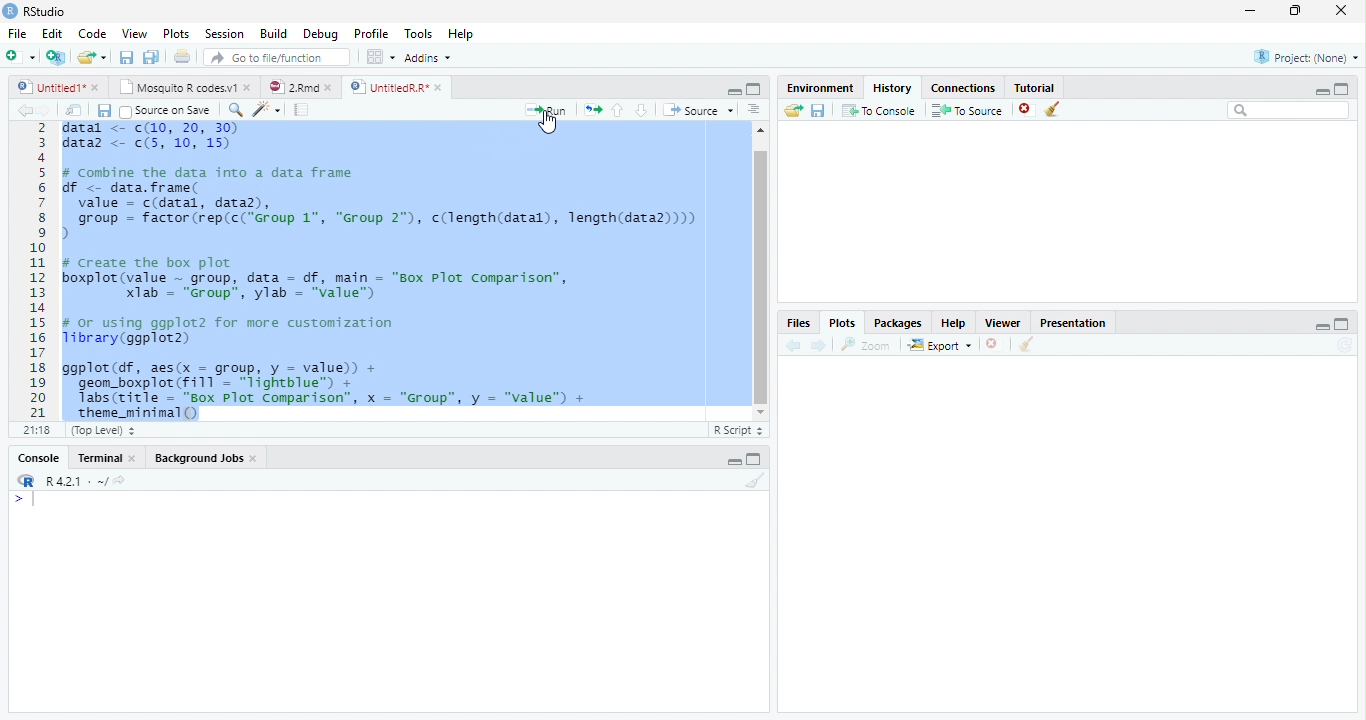 Image resolution: width=1366 pixels, height=720 pixels. What do you see at coordinates (461, 33) in the screenshot?
I see `Help` at bounding box center [461, 33].